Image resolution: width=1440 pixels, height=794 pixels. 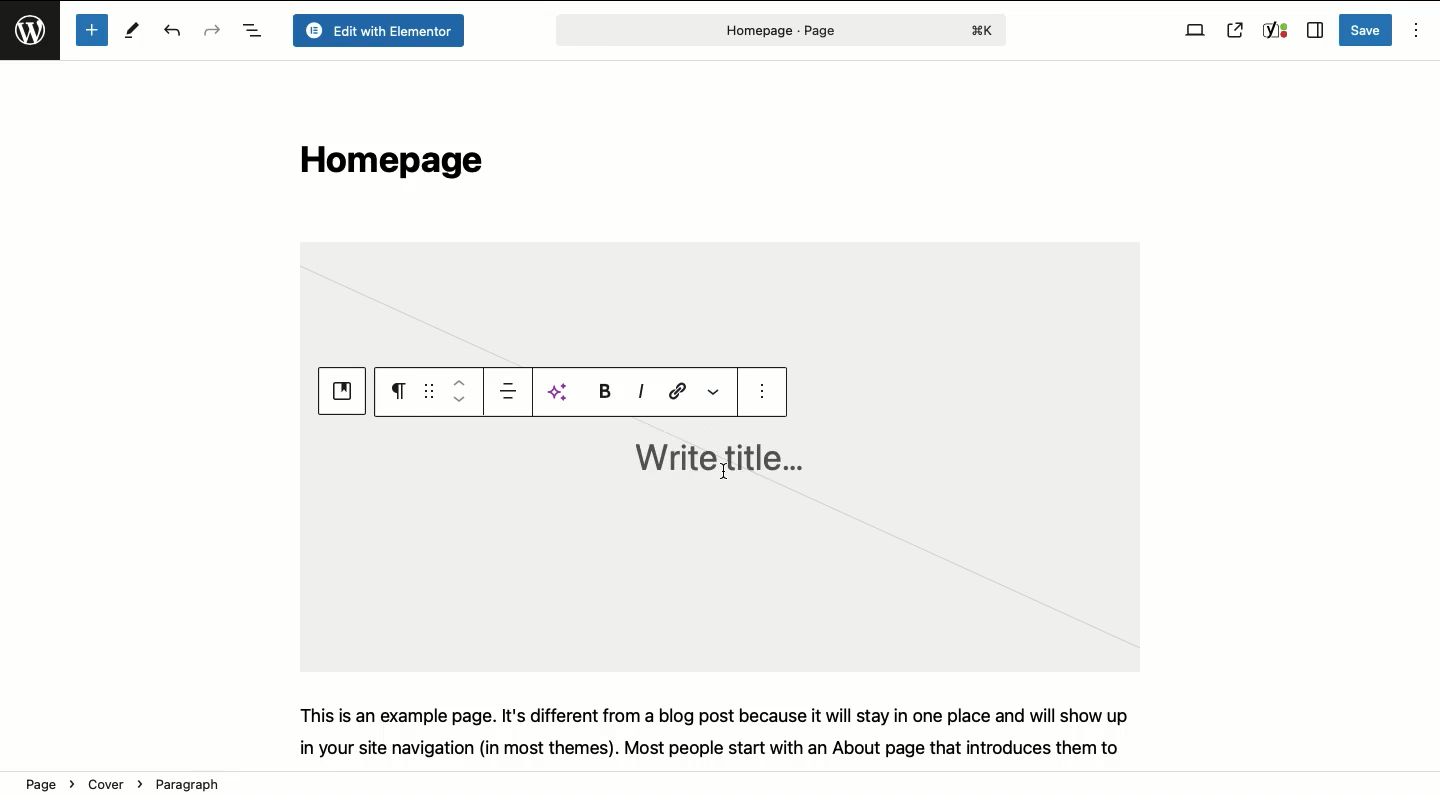 I want to click on This is an example page. It's different from a blog post because it will stay in one place and will show up
in your site navigation (in most themes). Most people start with an About page that introduces them to, so click(x=728, y=730).